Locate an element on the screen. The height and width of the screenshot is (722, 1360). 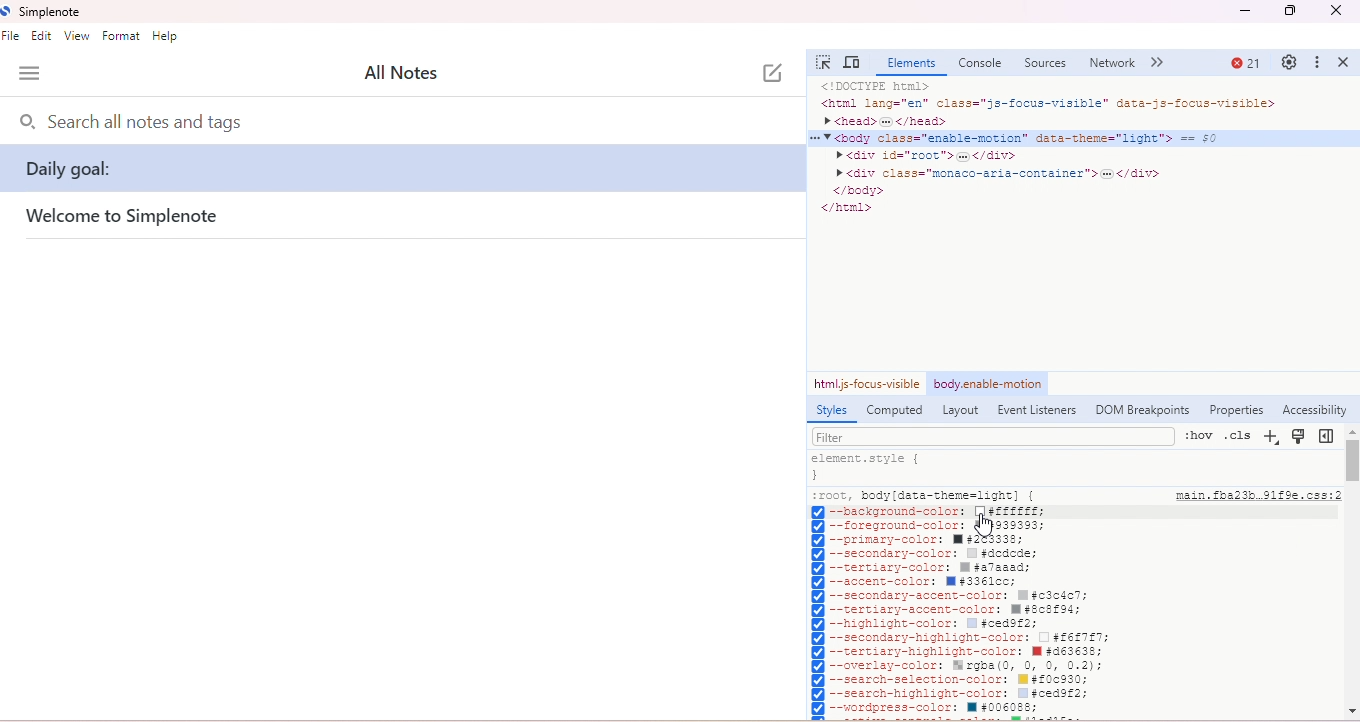
show computed styles sidebar is located at coordinates (1328, 436).